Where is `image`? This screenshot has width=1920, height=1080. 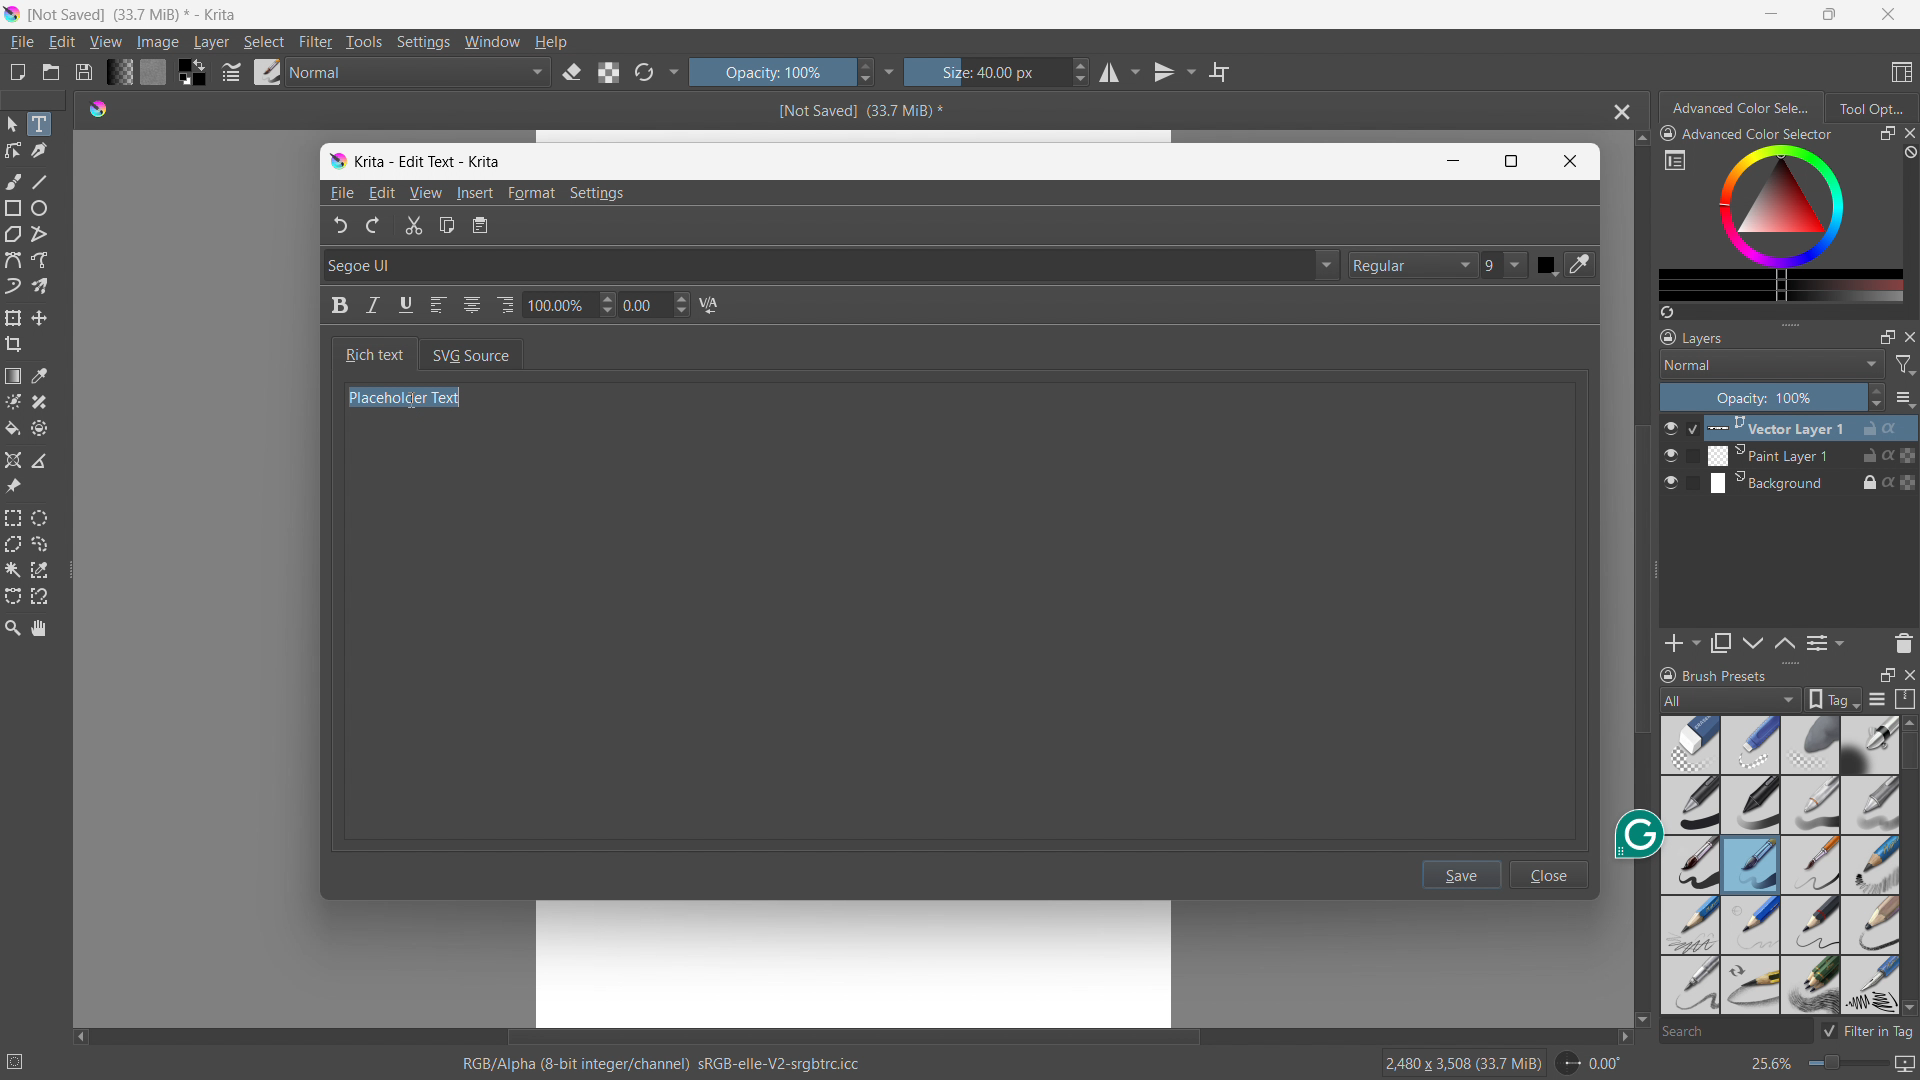 image is located at coordinates (159, 43).